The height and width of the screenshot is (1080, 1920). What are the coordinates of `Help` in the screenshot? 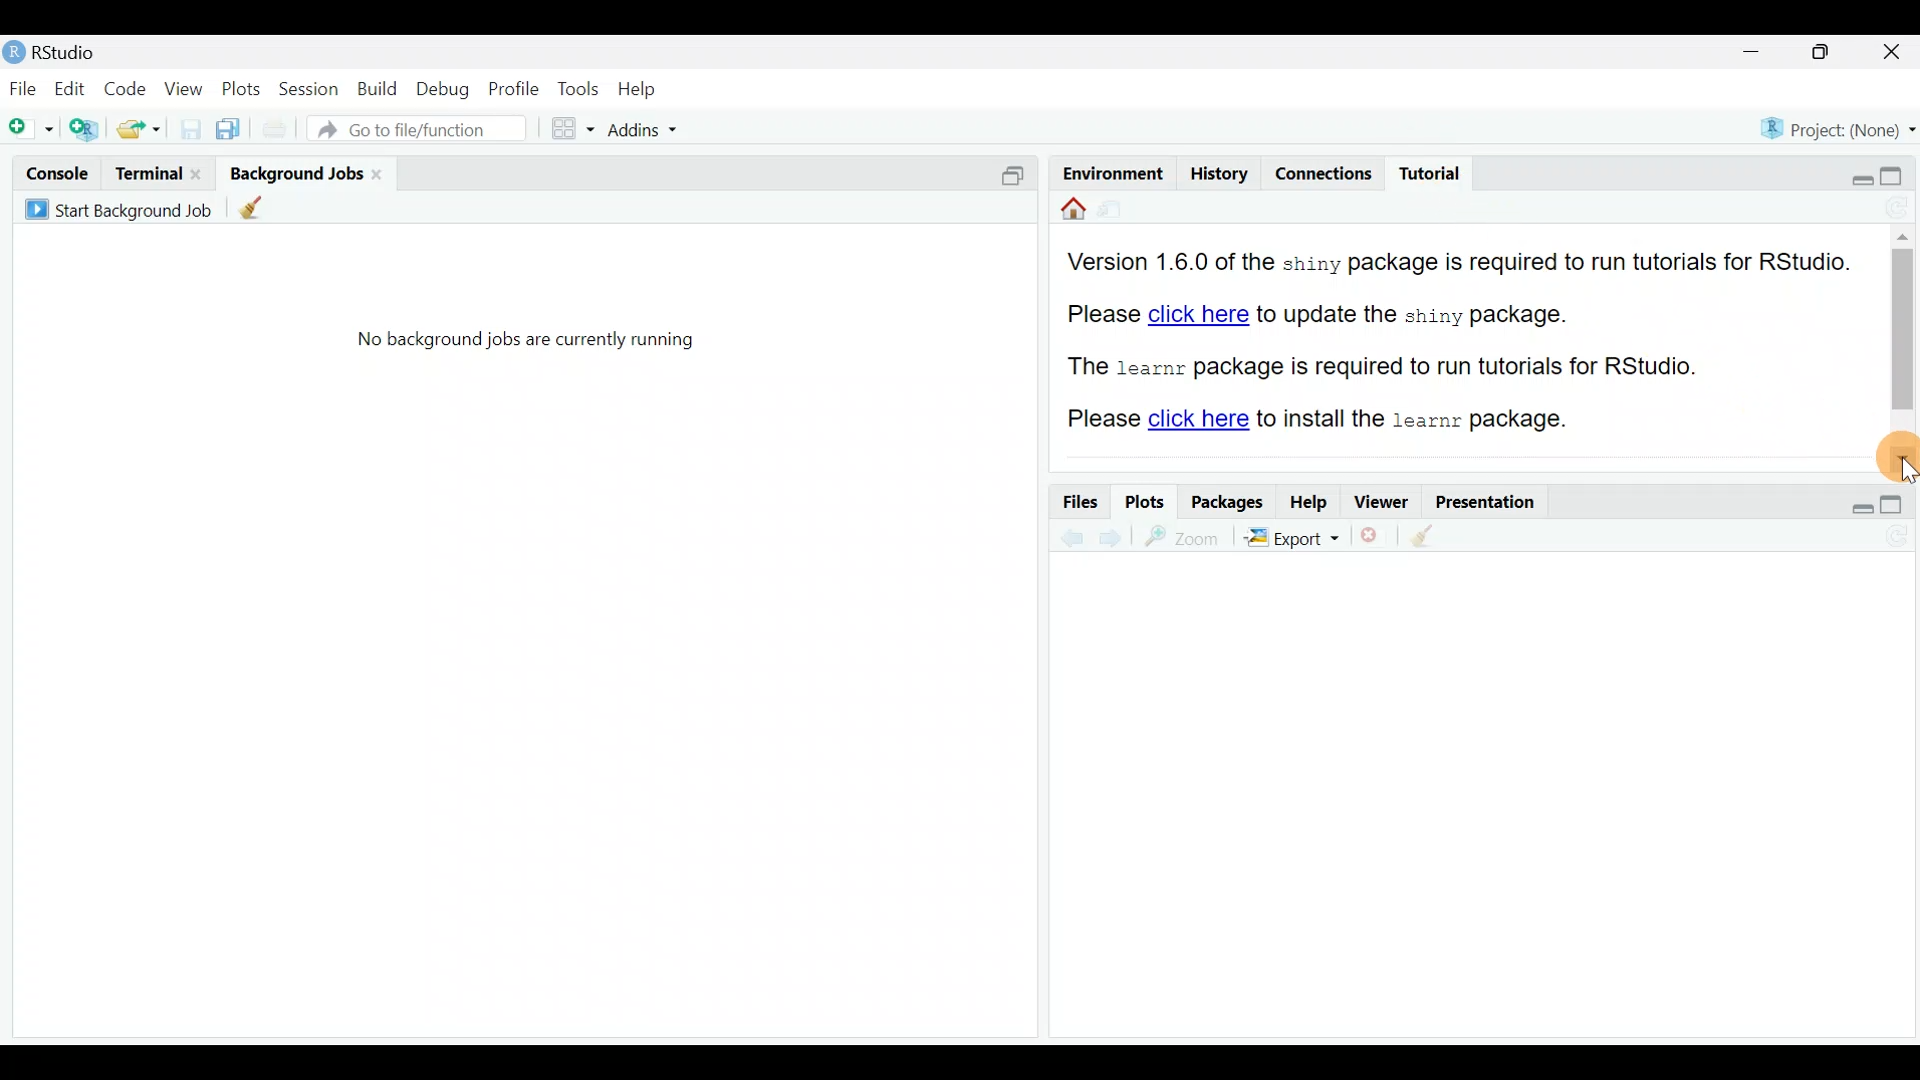 It's located at (1308, 501).